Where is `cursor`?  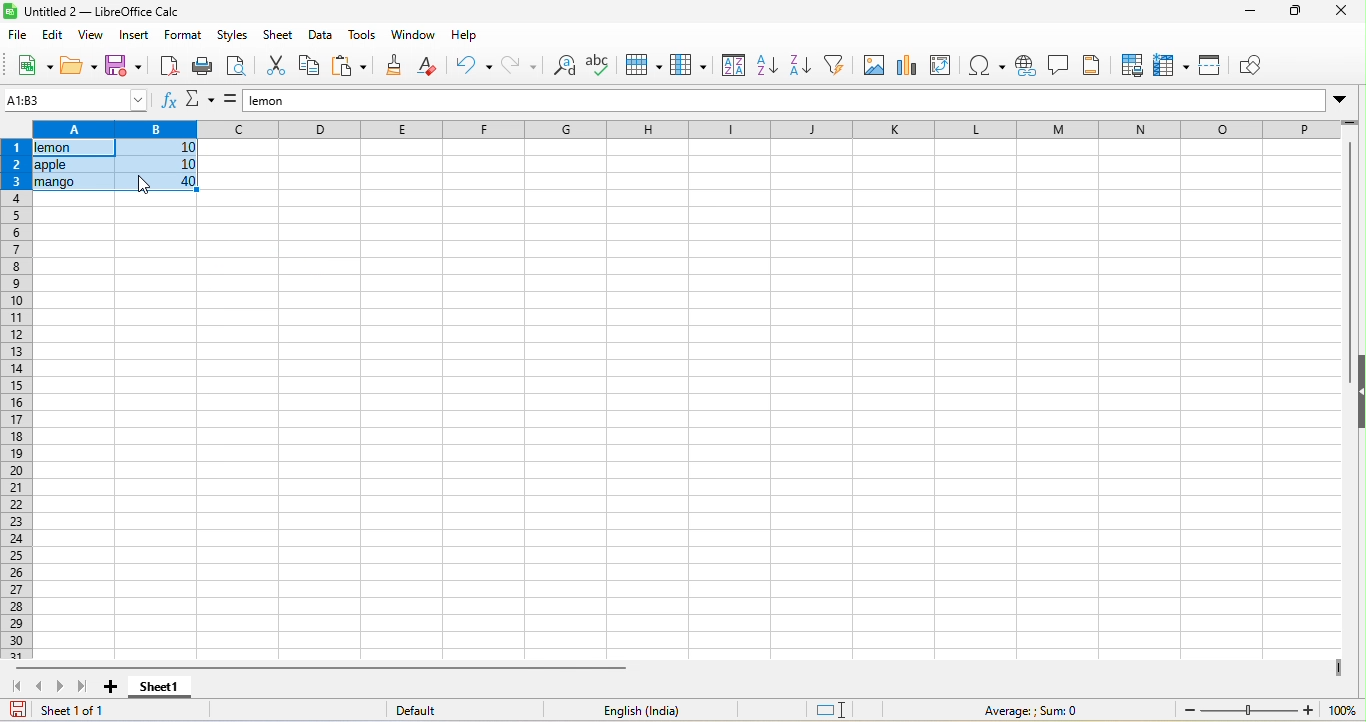
cursor is located at coordinates (144, 183).